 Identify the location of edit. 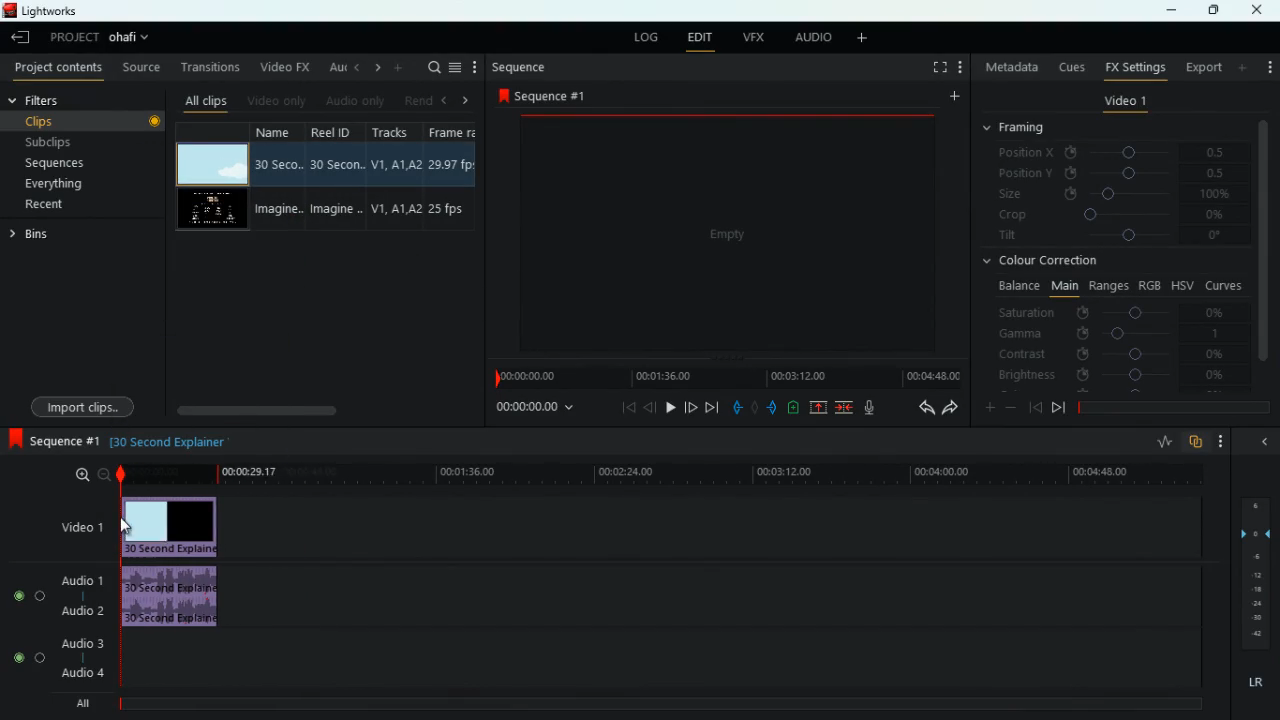
(700, 39).